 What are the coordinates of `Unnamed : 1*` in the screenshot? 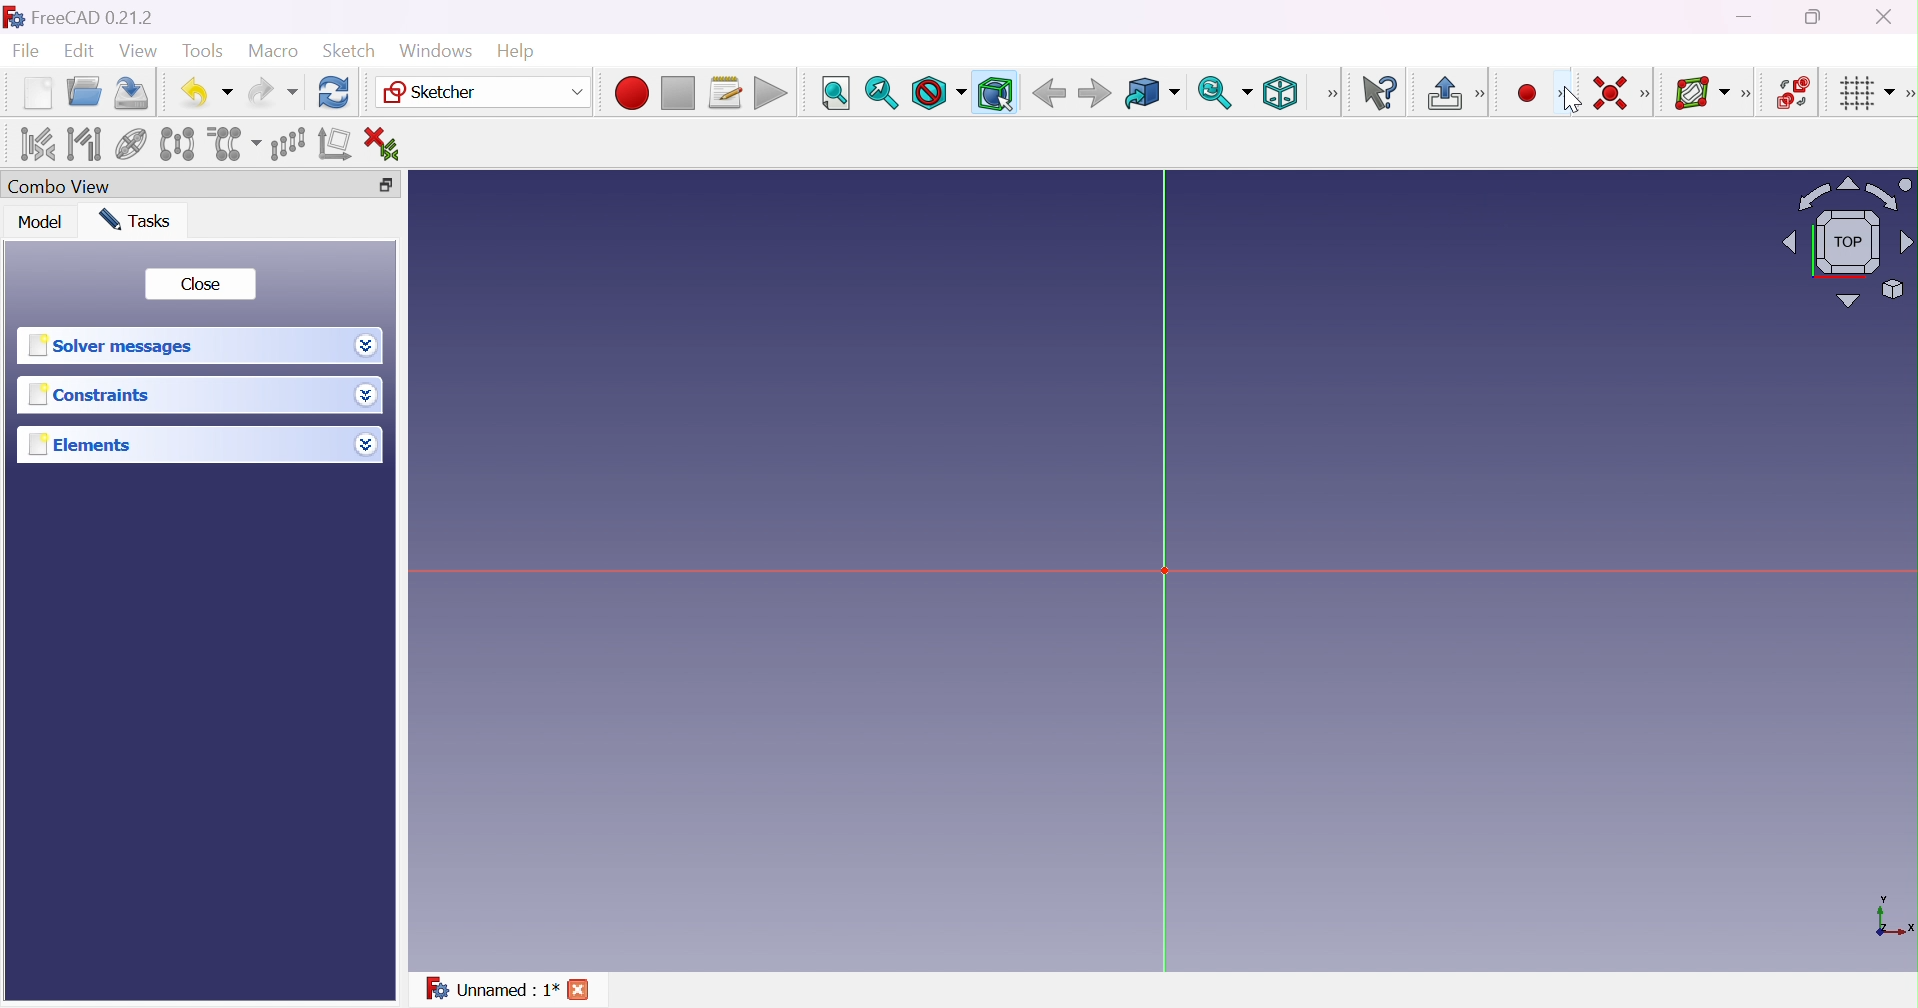 It's located at (492, 992).